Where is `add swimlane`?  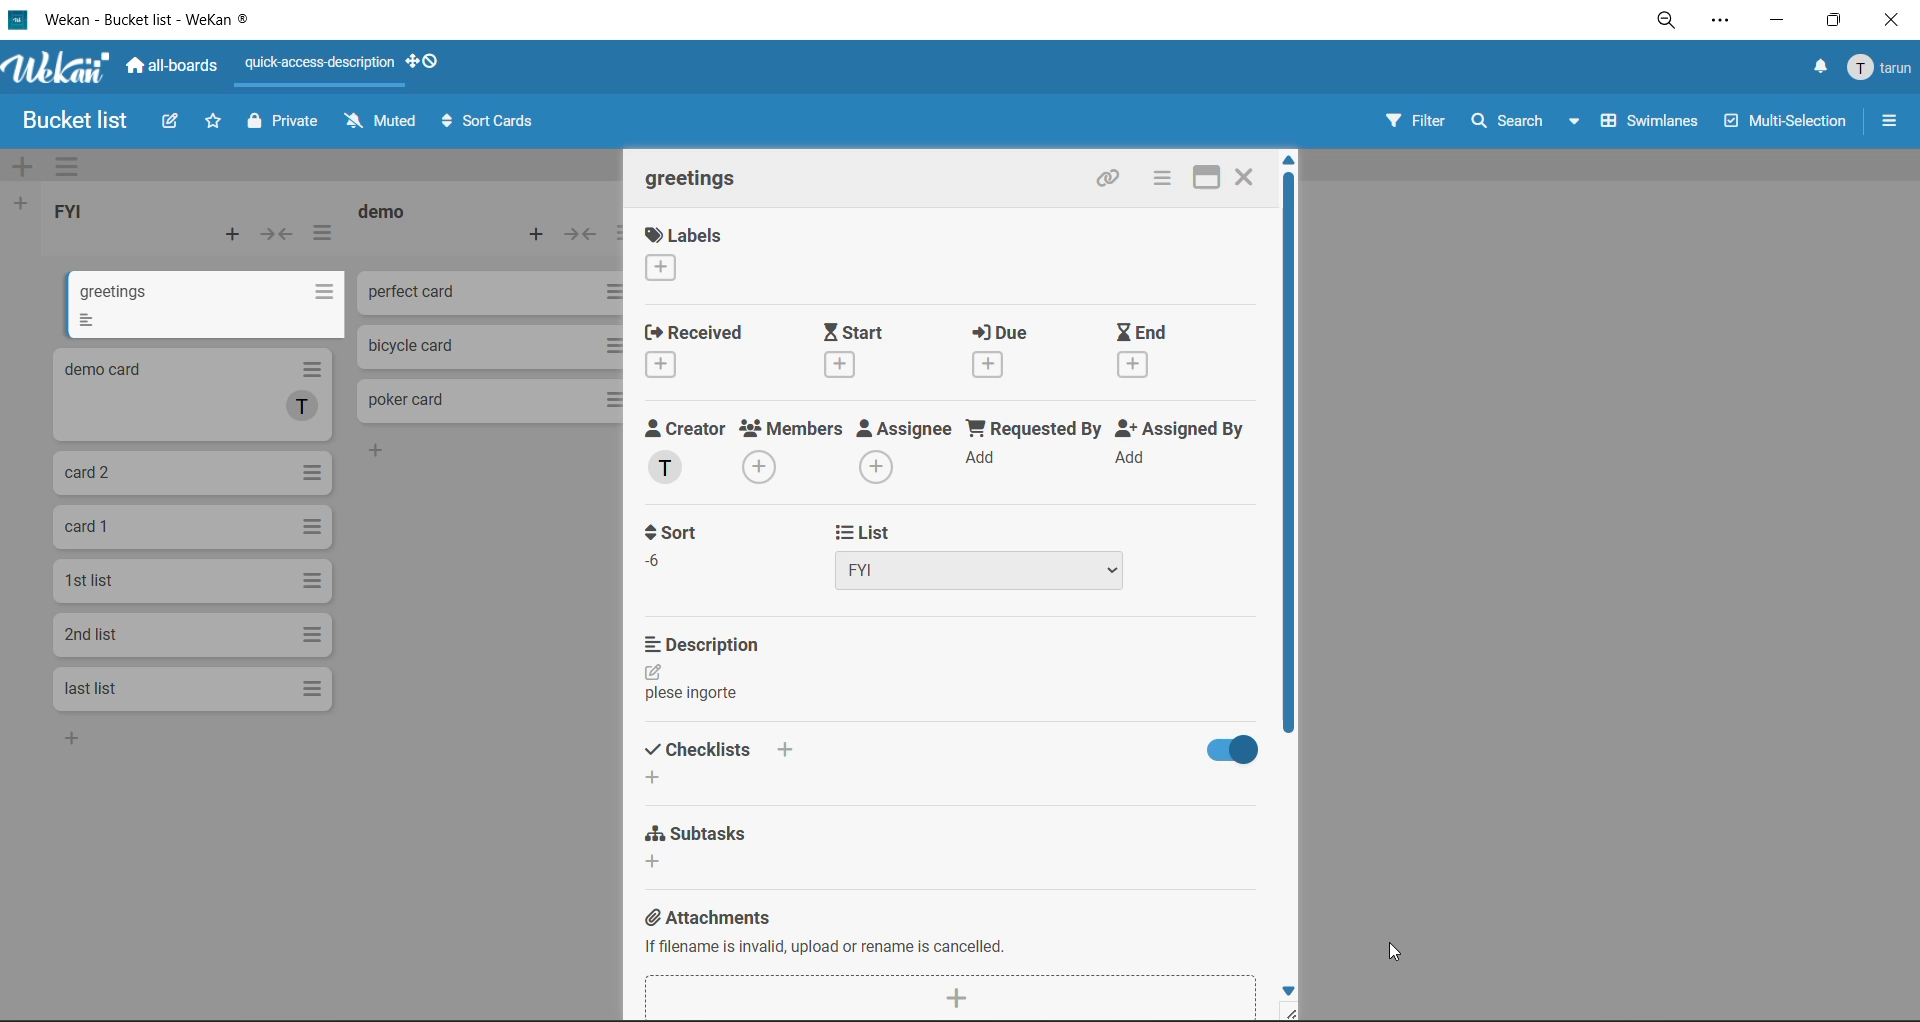 add swimlane is located at coordinates (23, 164).